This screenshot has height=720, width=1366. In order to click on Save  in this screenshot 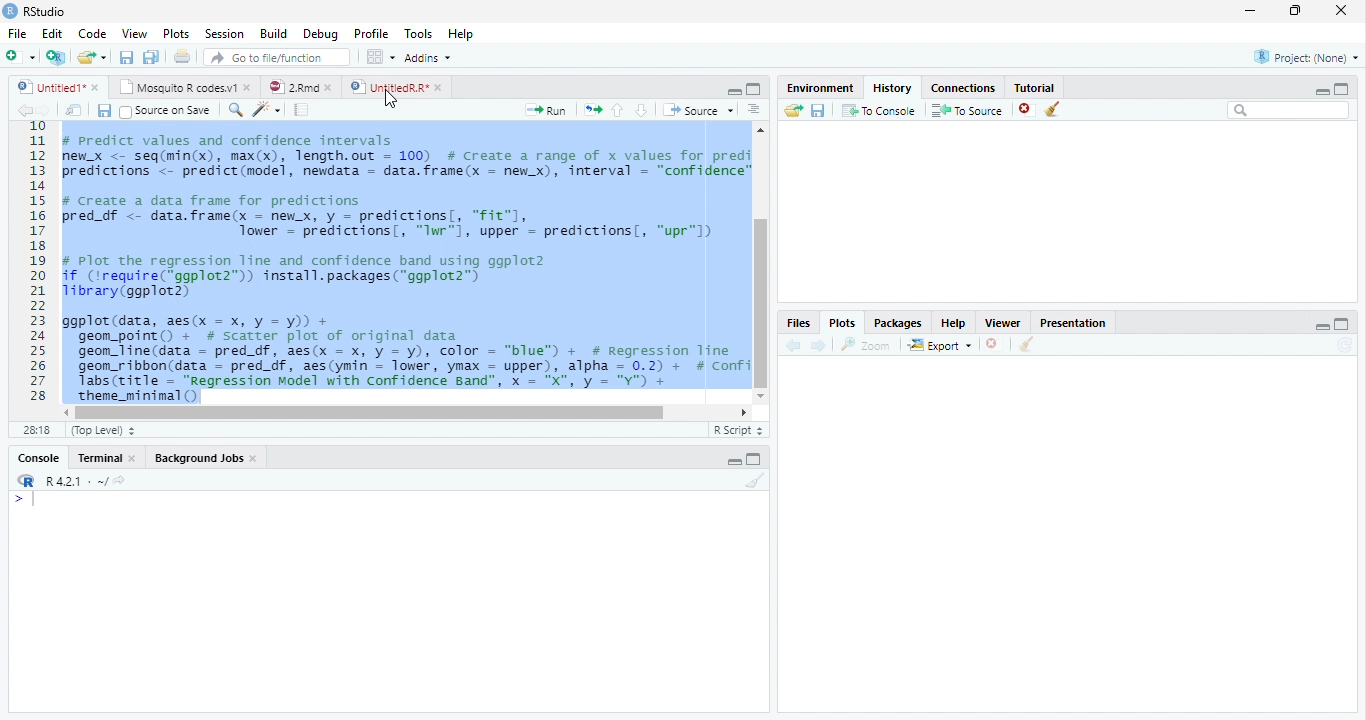, I will do `click(106, 111)`.